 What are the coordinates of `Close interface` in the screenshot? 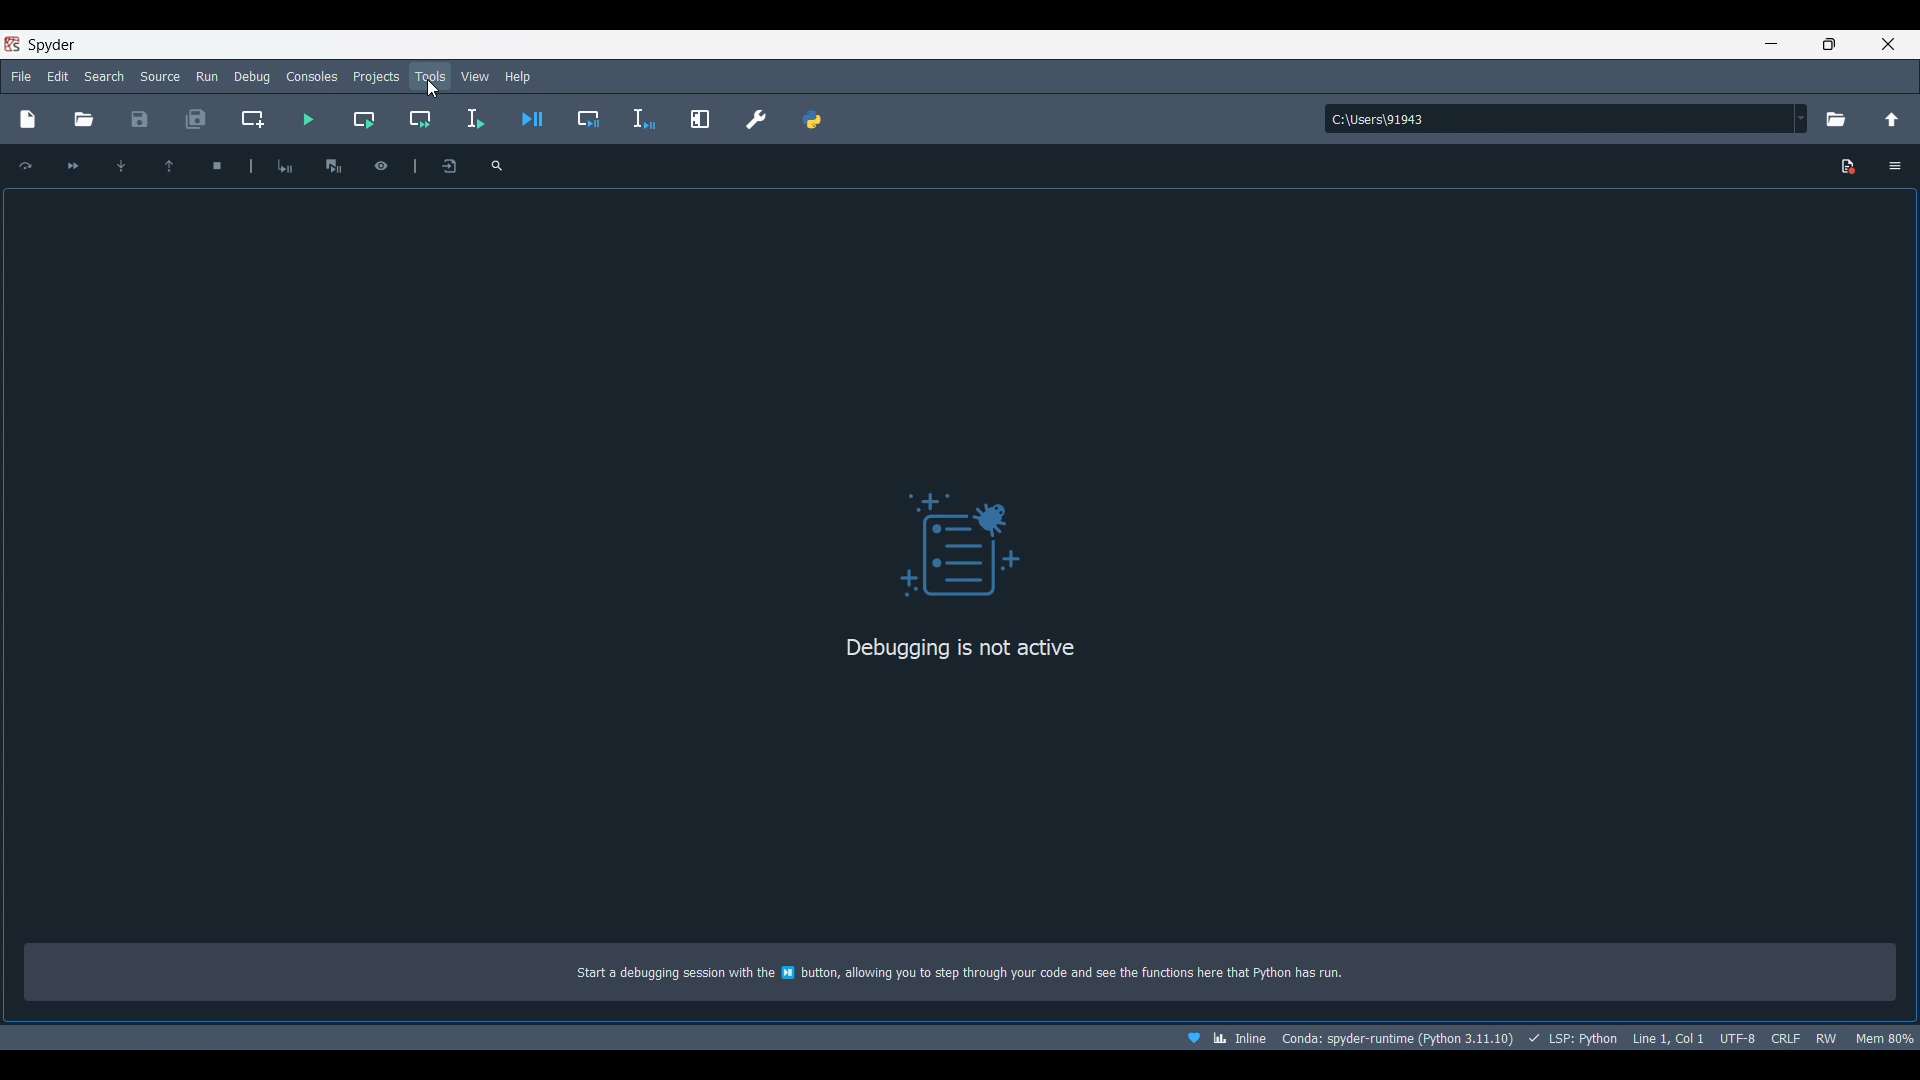 It's located at (1888, 44).